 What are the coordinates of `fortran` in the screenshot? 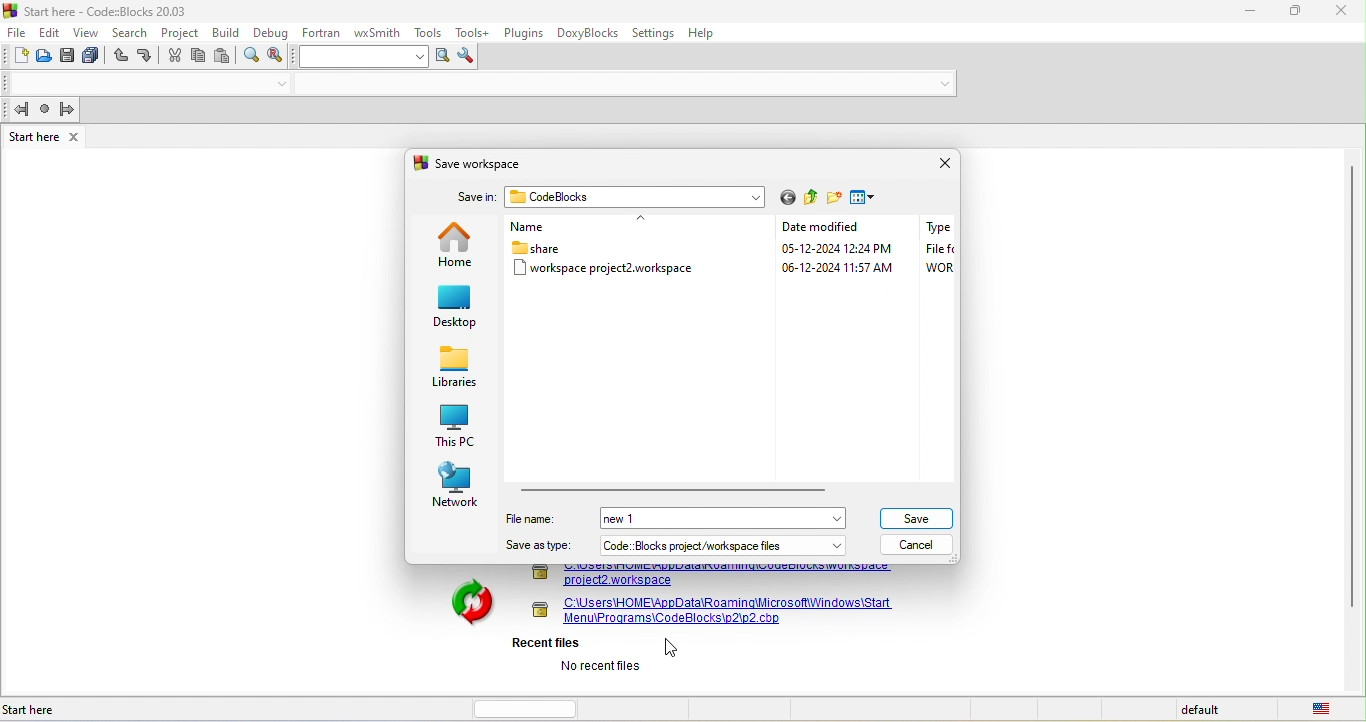 It's located at (321, 31).